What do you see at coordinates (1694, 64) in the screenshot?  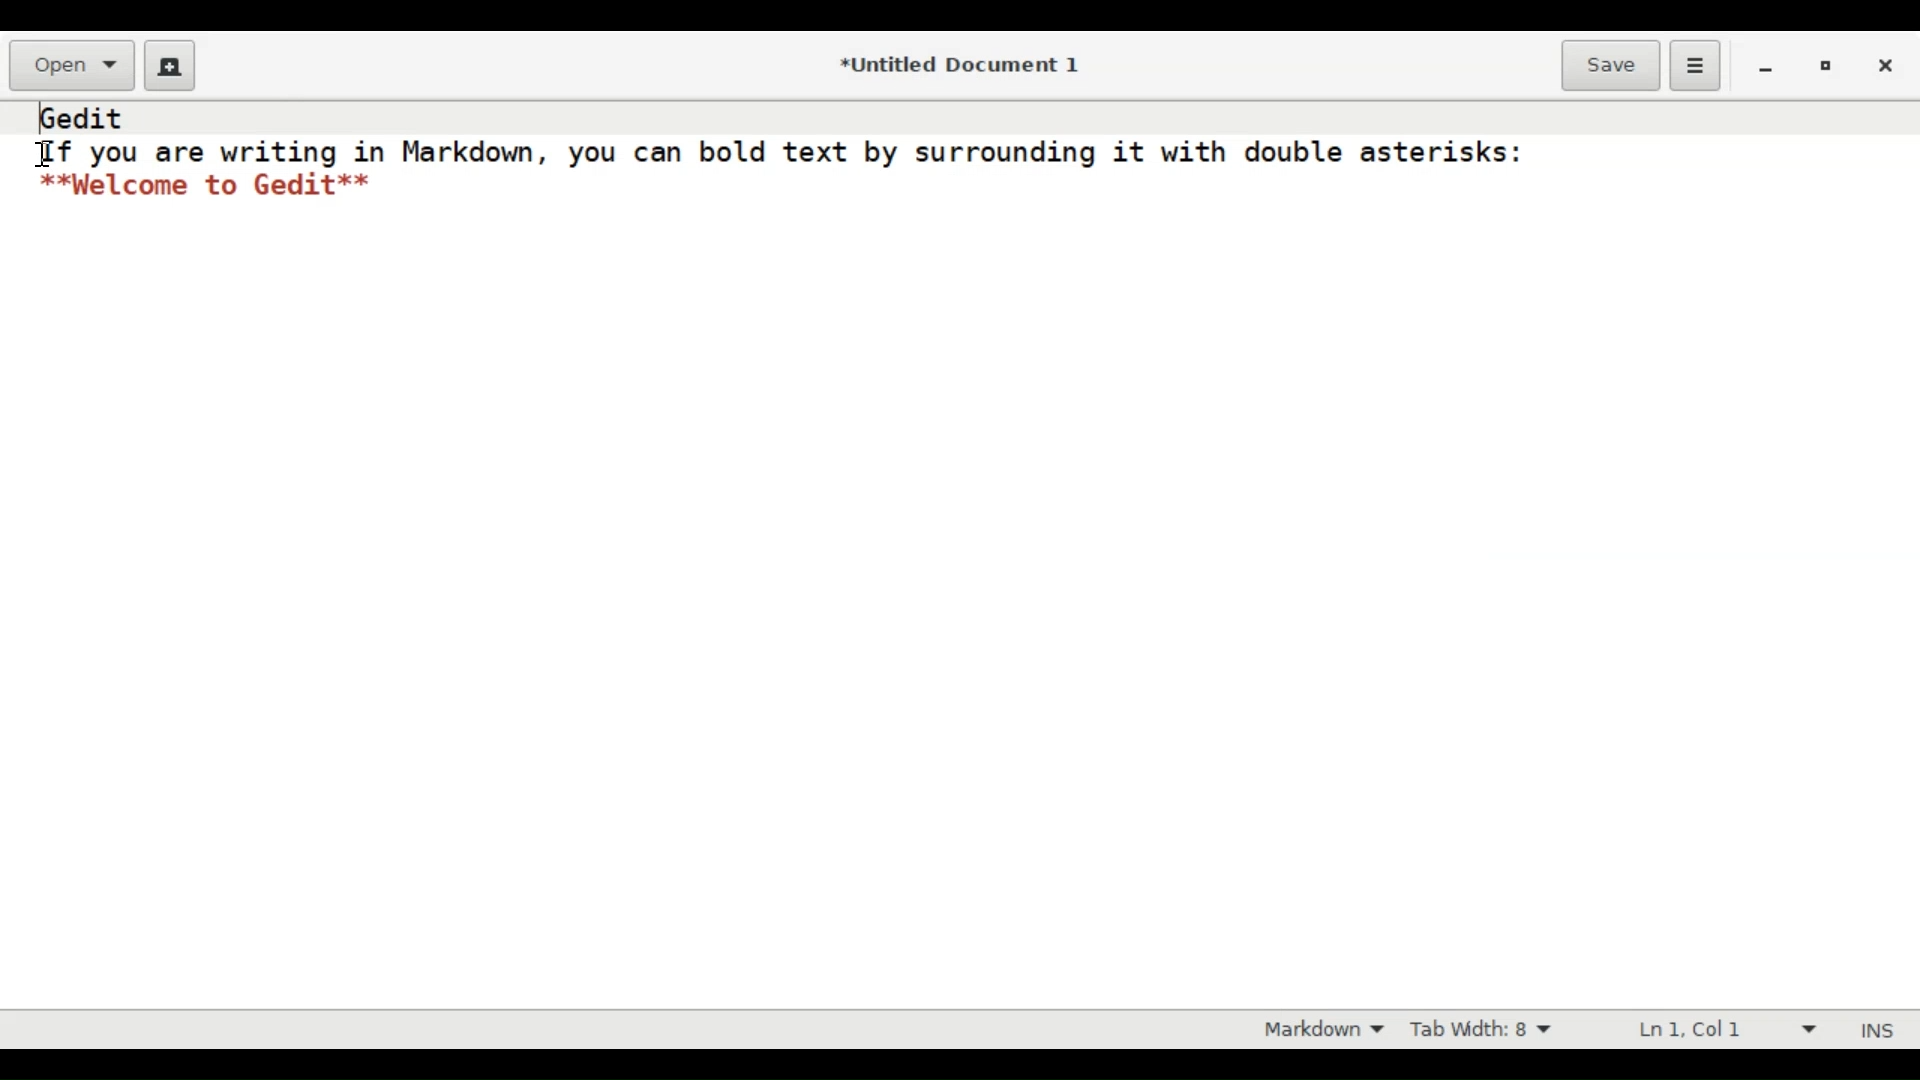 I see `Application menu` at bounding box center [1694, 64].